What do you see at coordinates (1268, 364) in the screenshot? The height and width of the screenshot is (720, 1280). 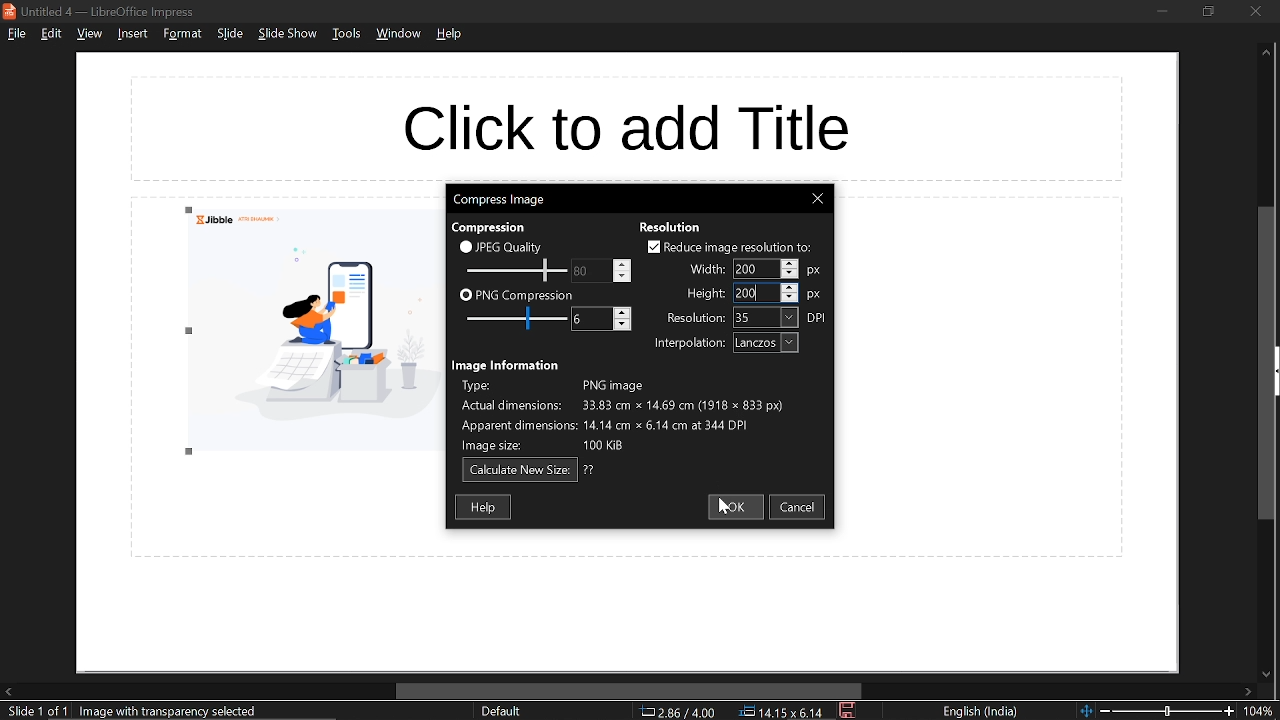 I see `vertical scrollbar` at bounding box center [1268, 364].